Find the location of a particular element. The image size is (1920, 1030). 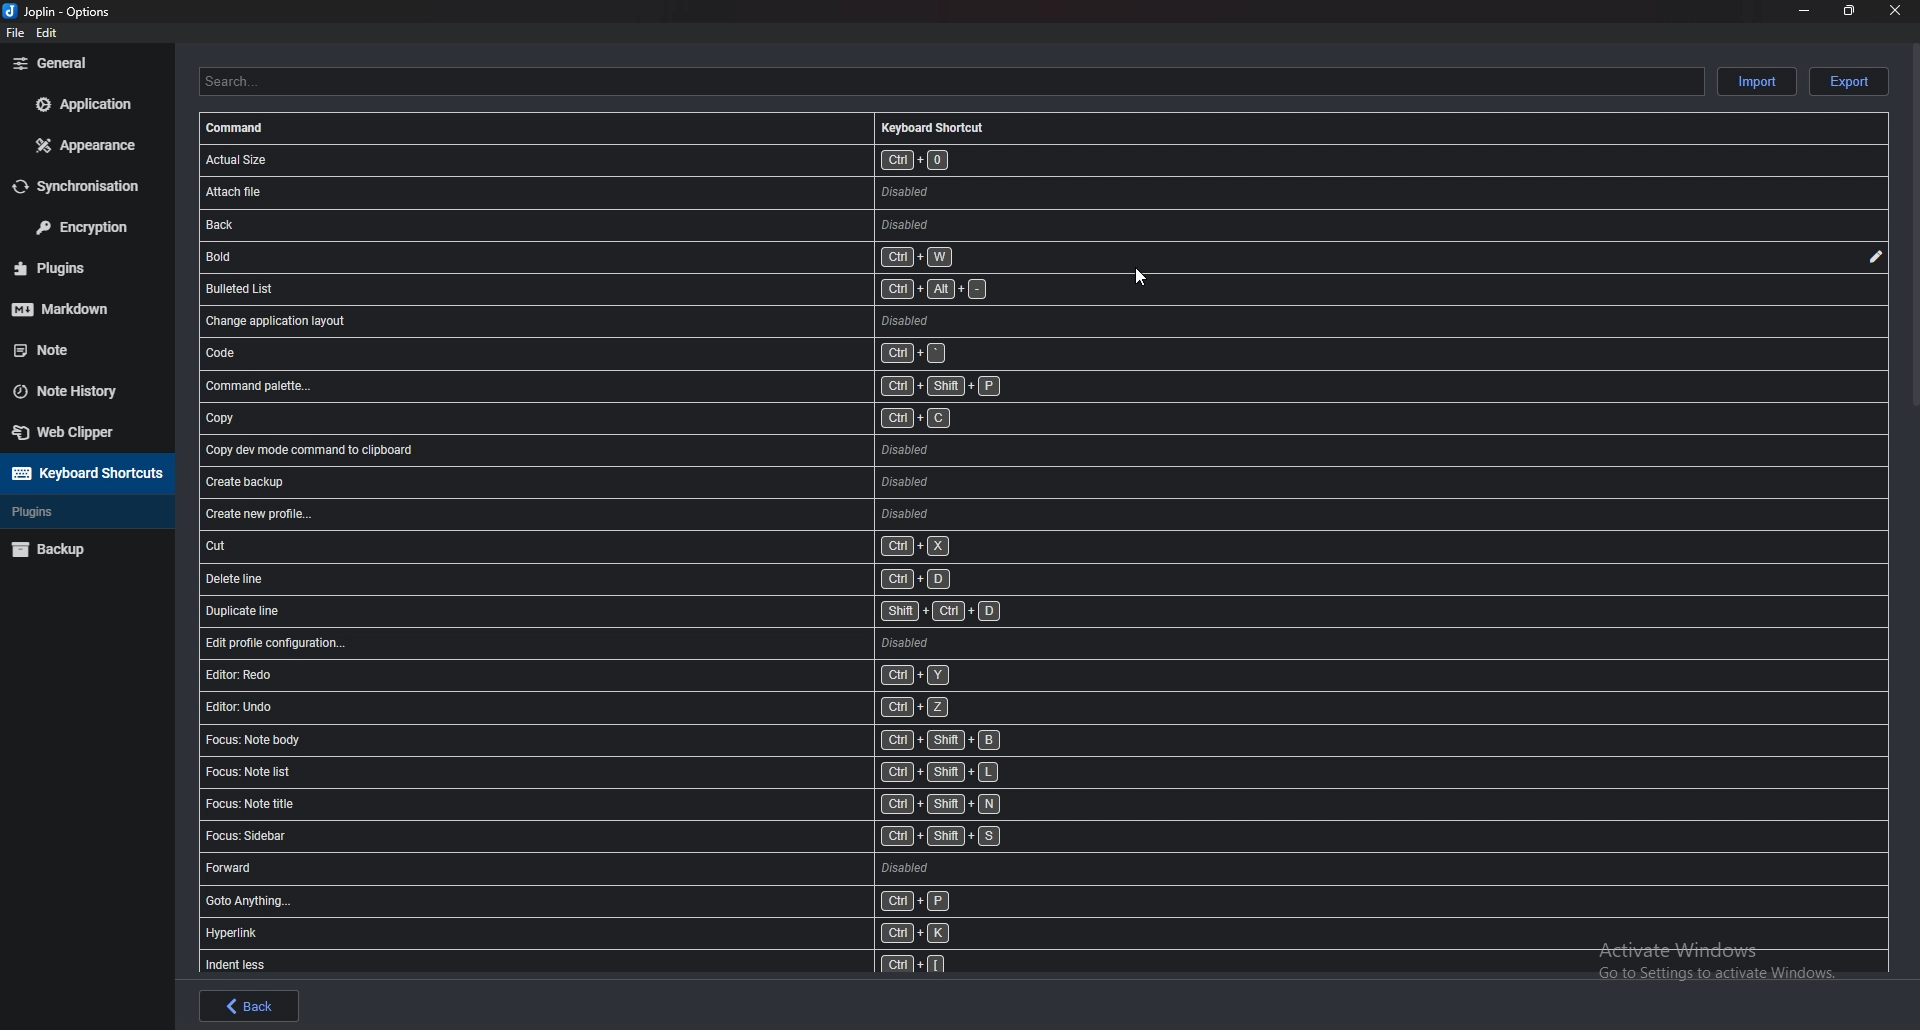

scroll bar is located at coordinates (1912, 226).